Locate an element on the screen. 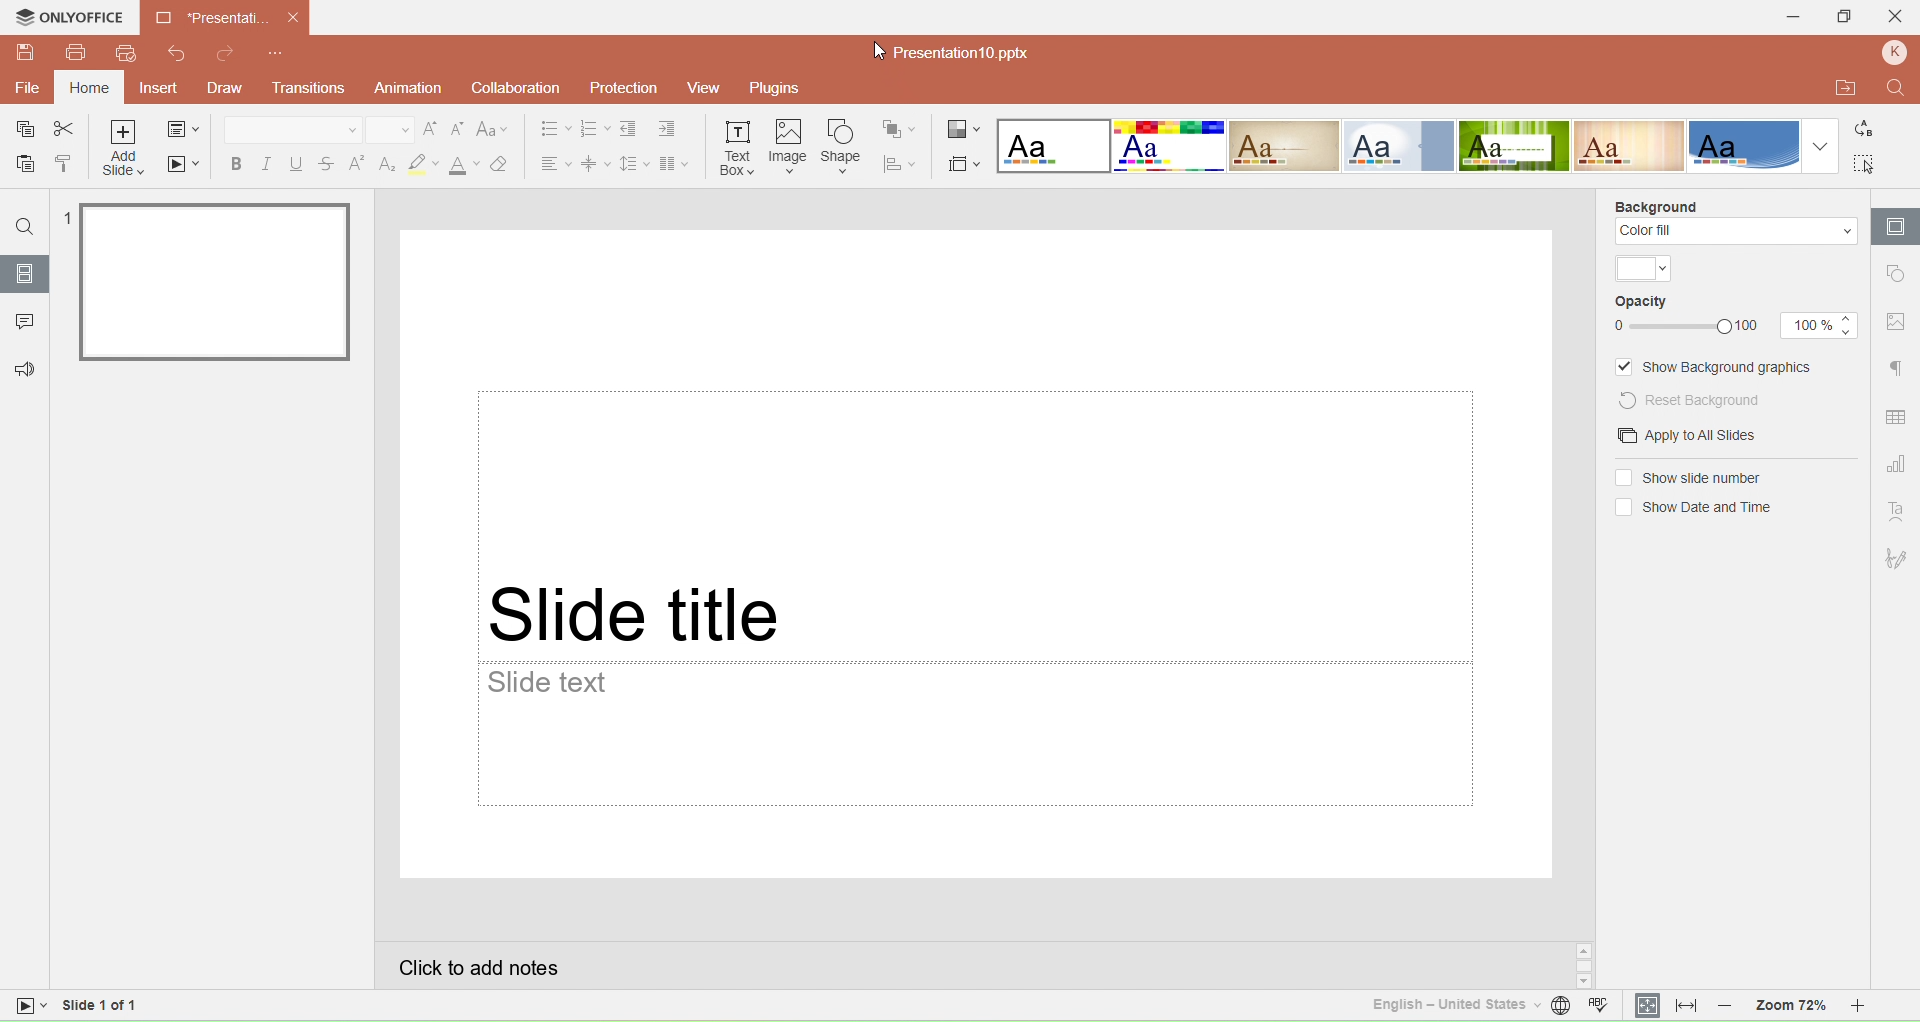 Image resolution: width=1920 pixels, height=1022 pixels. Insert is located at coordinates (157, 89).